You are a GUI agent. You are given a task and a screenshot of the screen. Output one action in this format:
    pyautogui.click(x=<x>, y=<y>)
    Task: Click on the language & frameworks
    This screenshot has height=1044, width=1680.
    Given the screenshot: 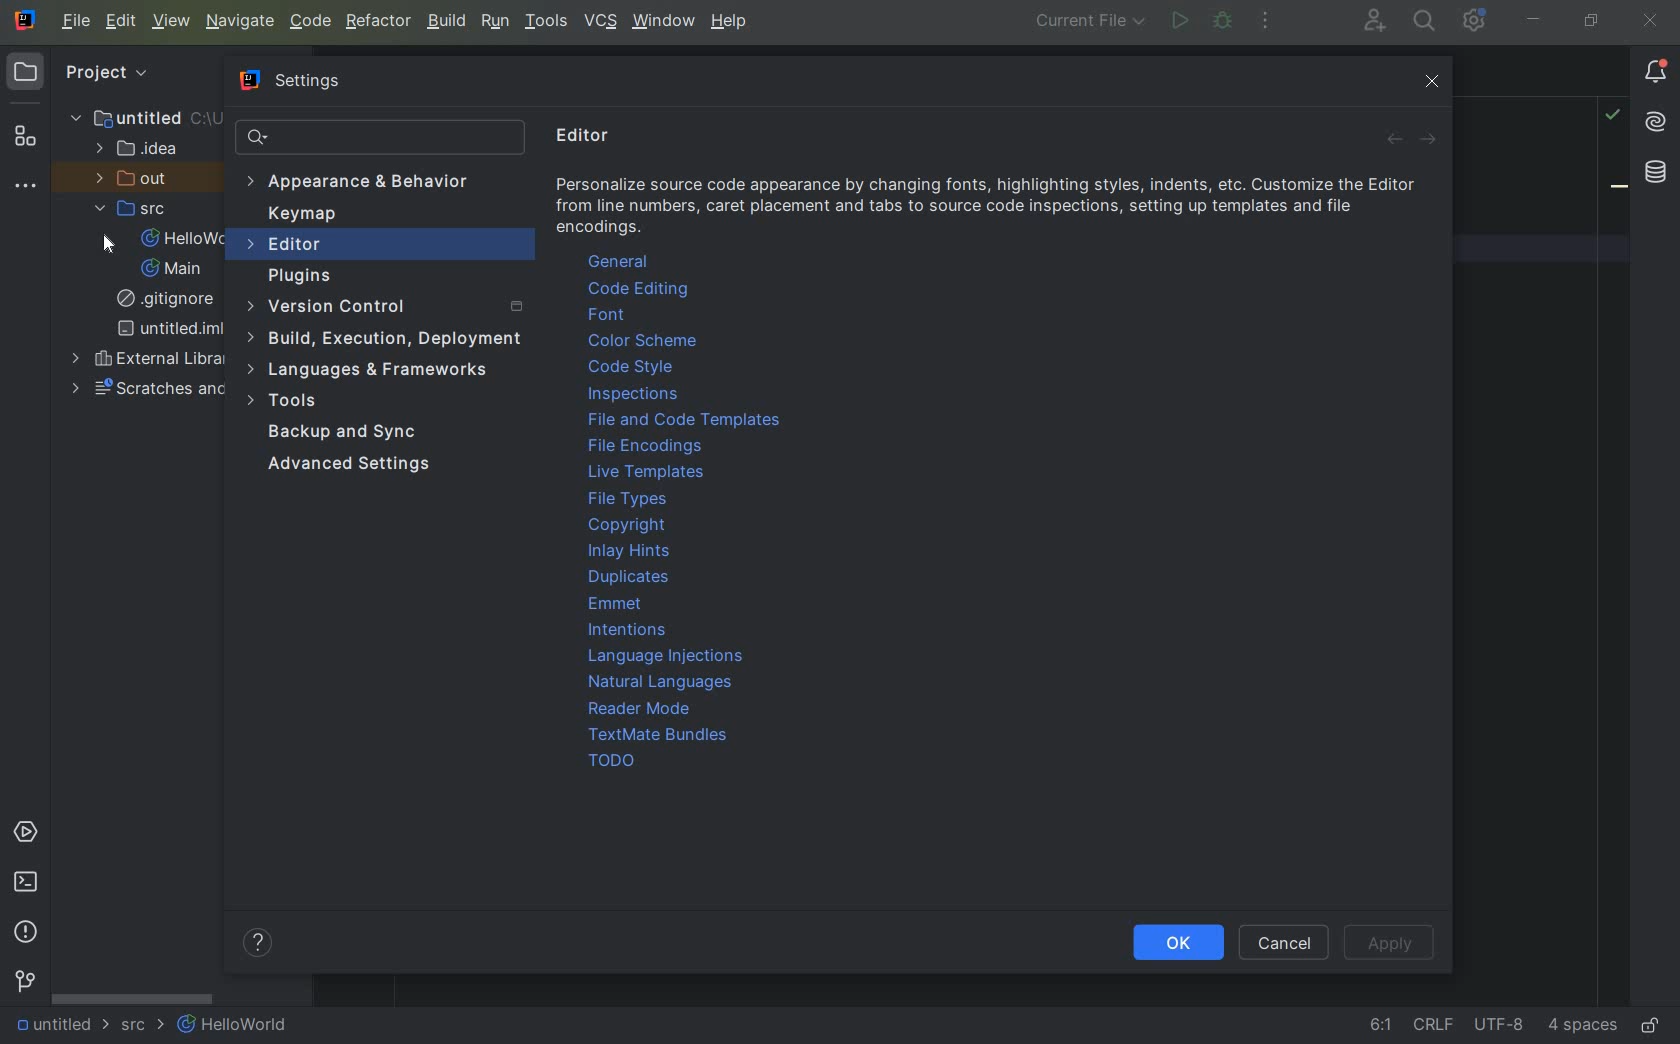 What is the action you would take?
    pyautogui.click(x=372, y=369)
    